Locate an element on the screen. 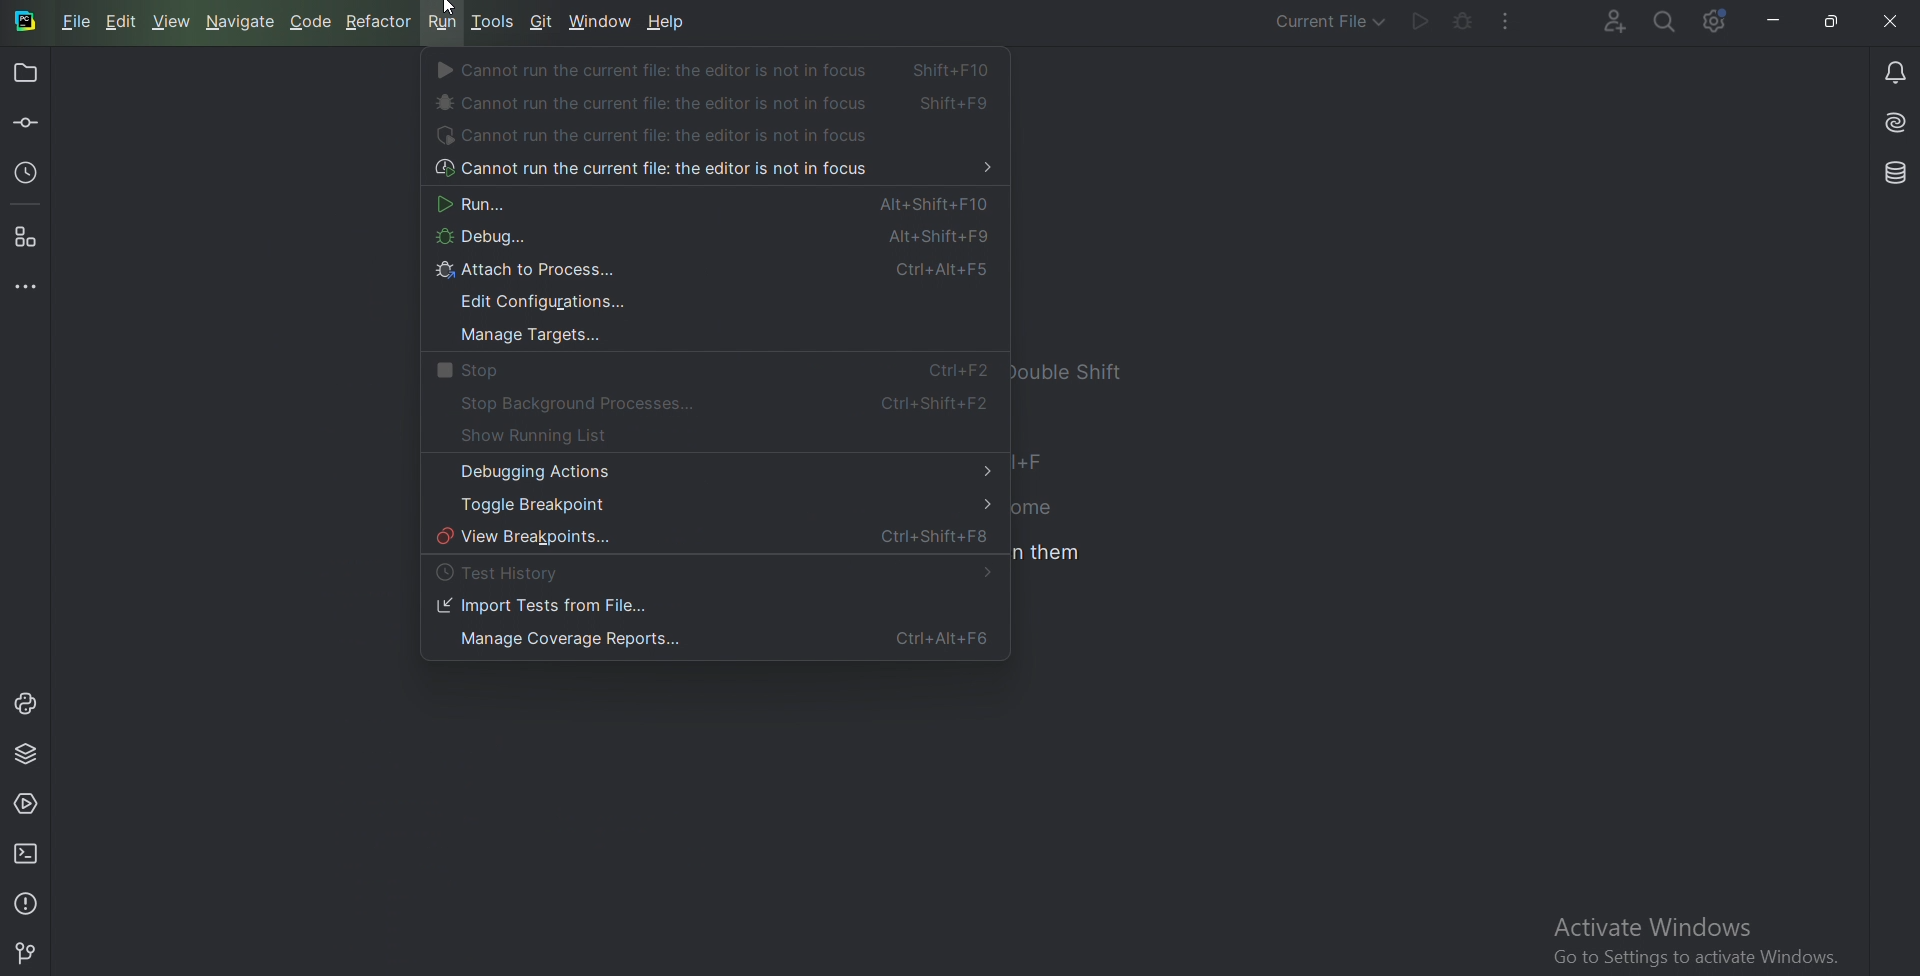 Image resolution: width=1920 pixels, height=976 pixels. Navigate is located at coordinates (243, 23).